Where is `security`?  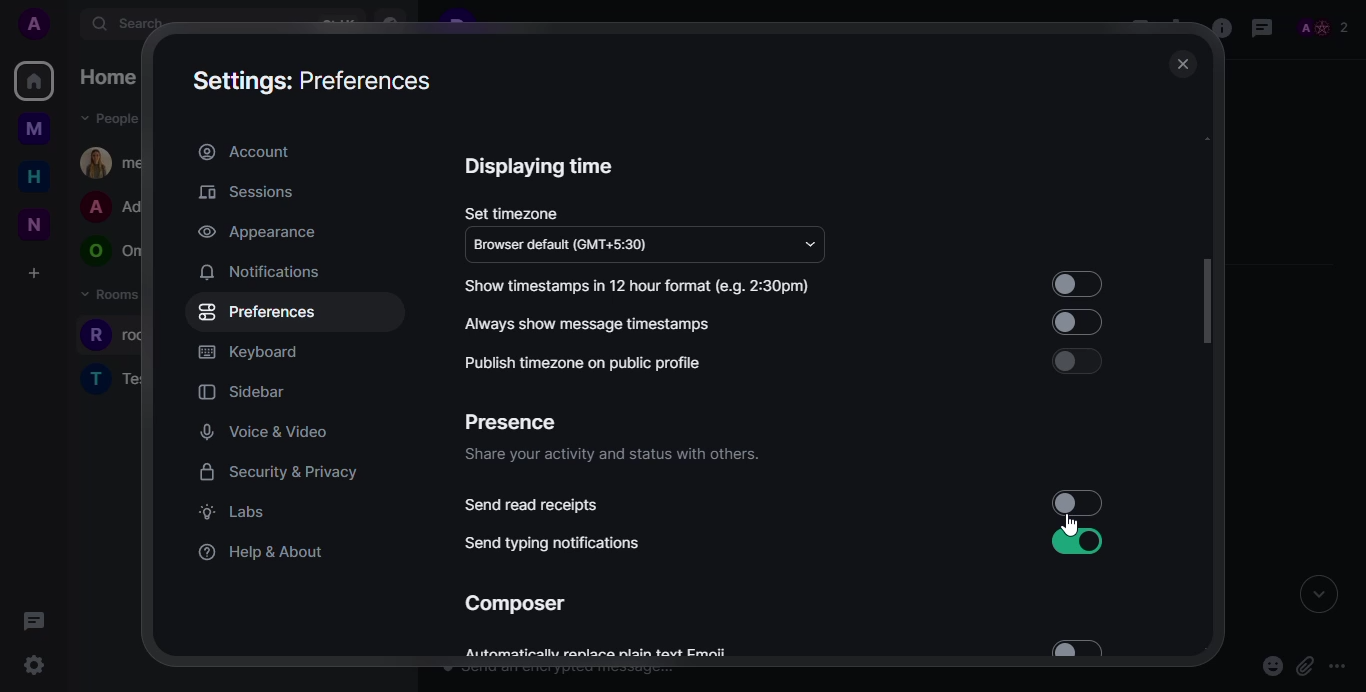 security is located at coordinates (279, 472).